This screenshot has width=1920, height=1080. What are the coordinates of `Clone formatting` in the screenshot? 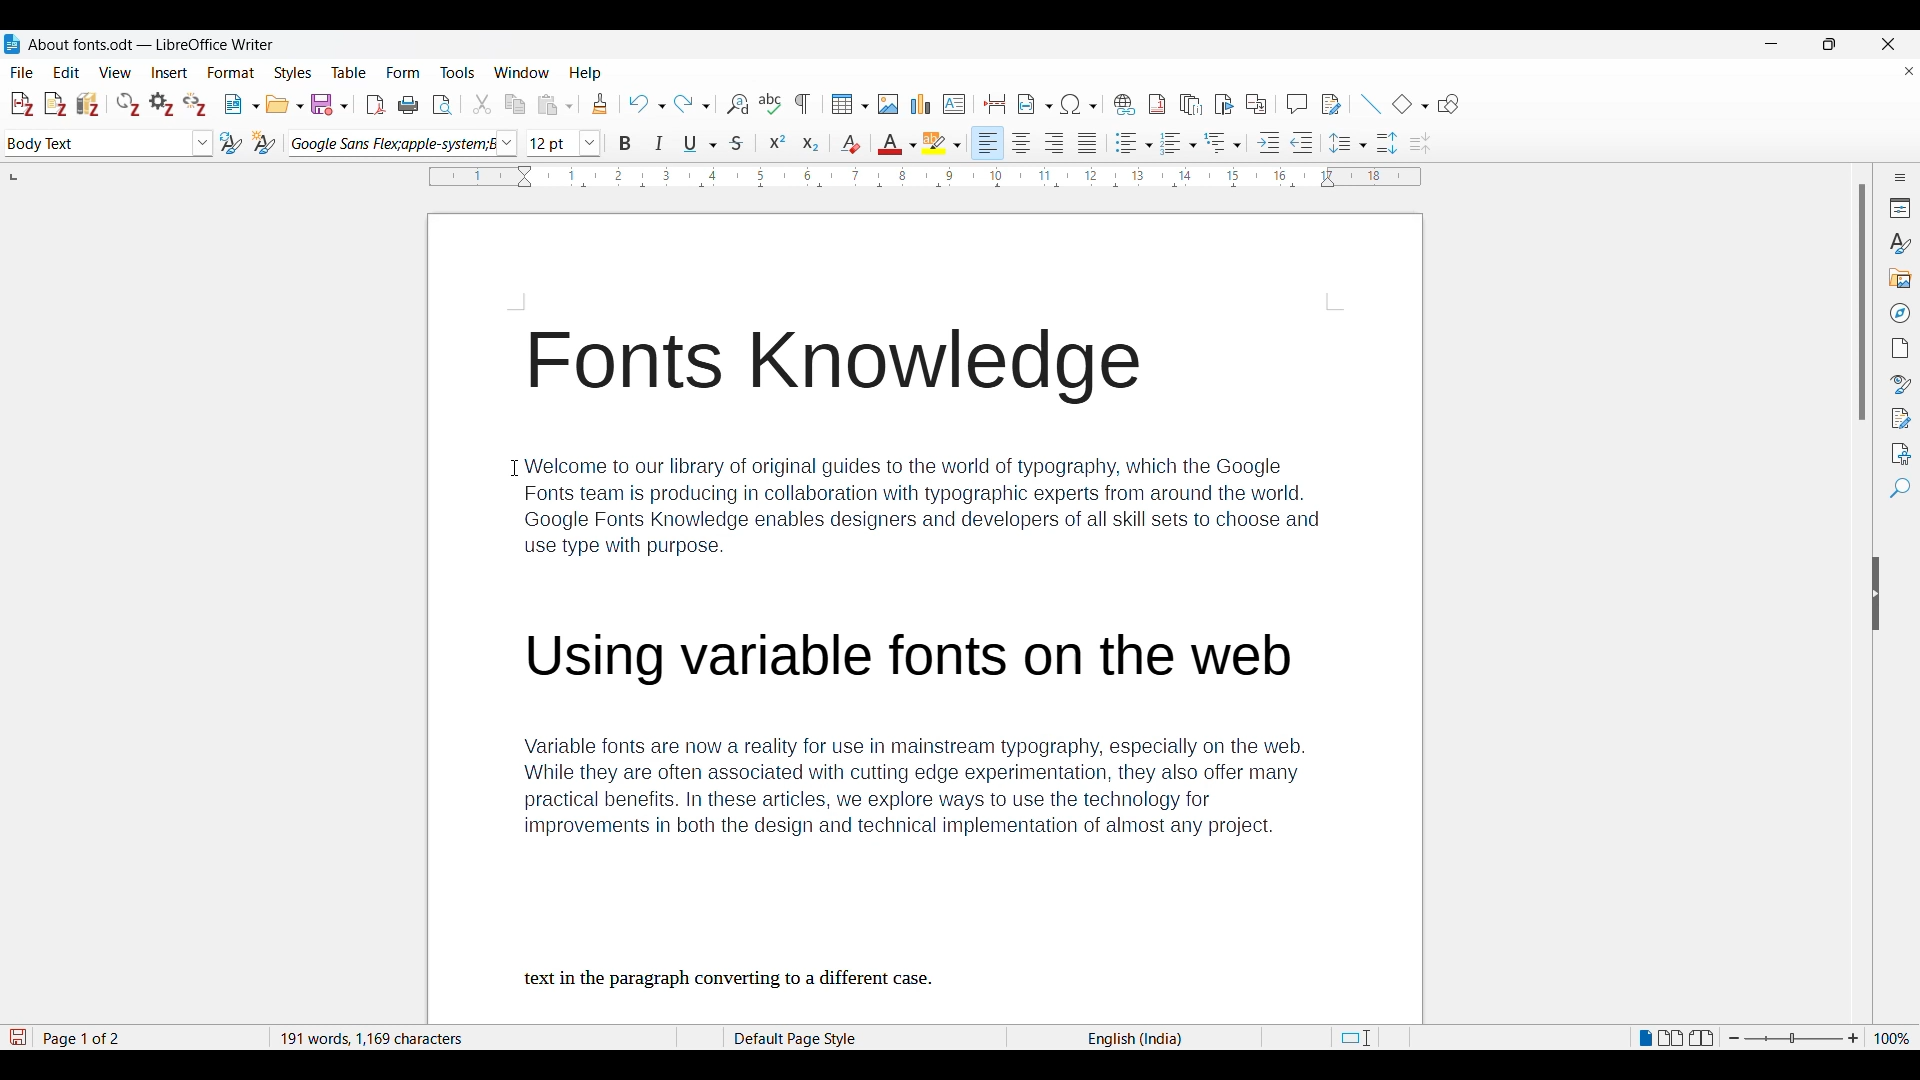 It's located at (600, 103).